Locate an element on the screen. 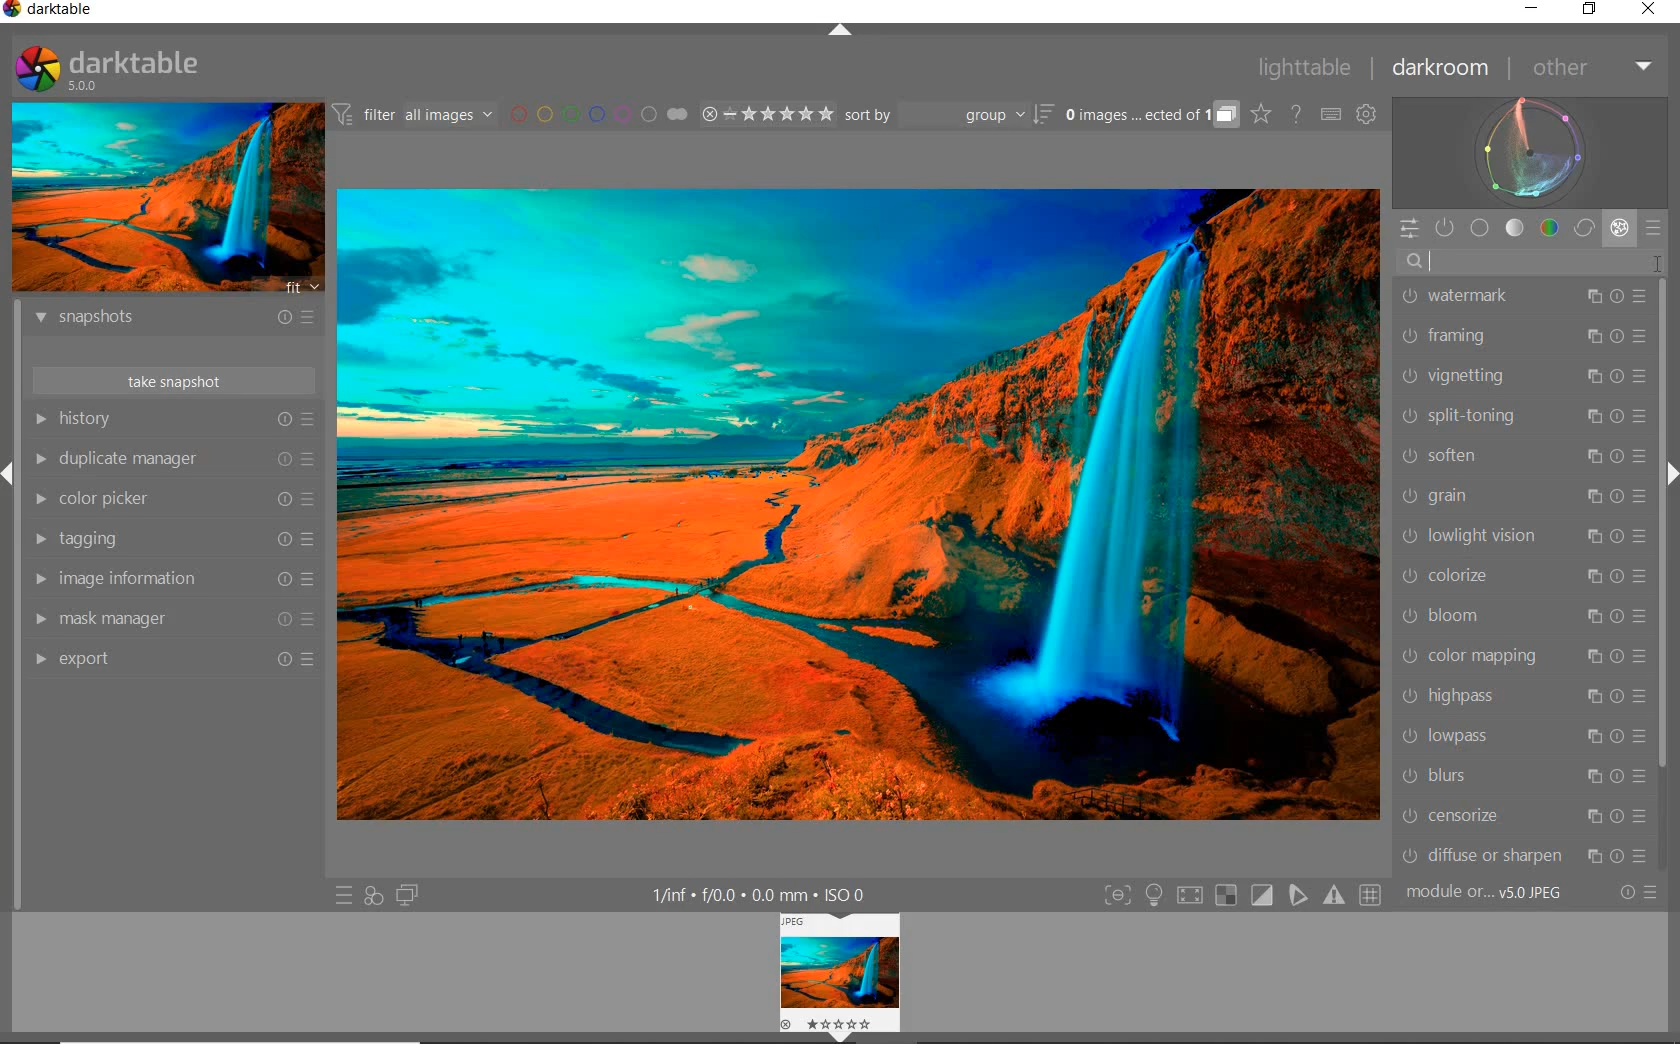 This screenshot has width=1680, height=1044. vignetting is located at coordinates (1525, 377).